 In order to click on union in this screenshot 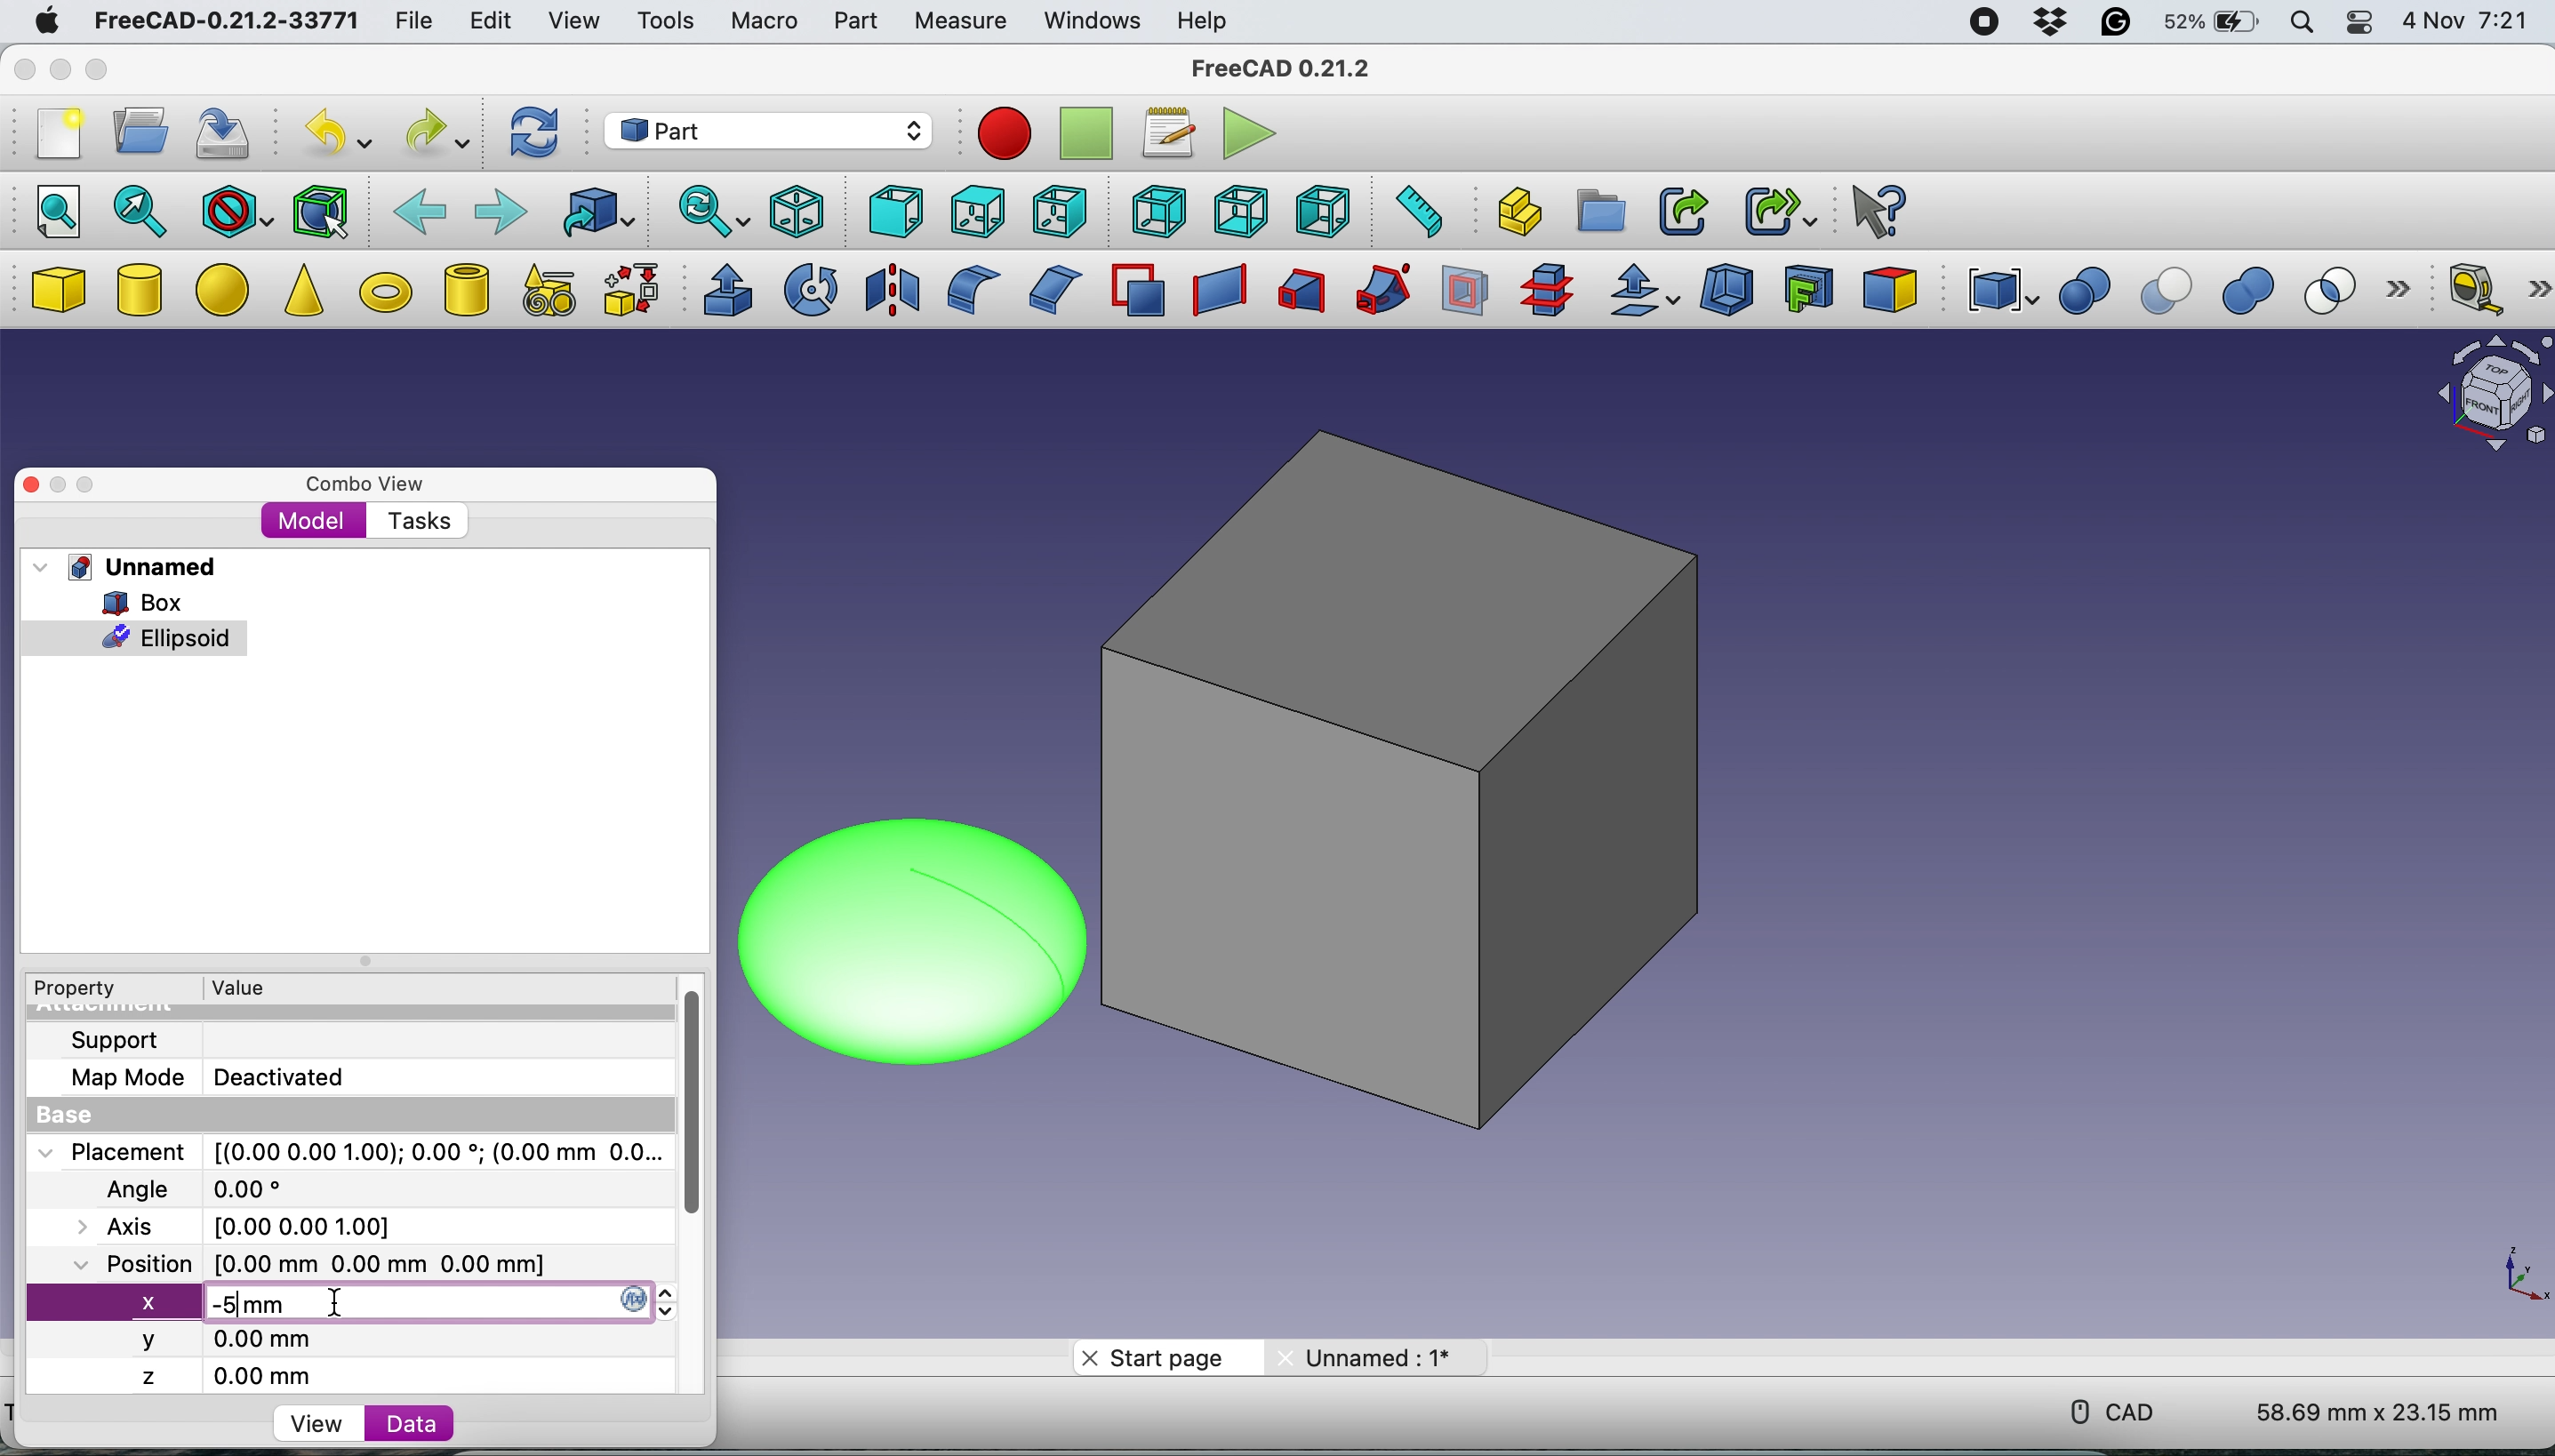, I will do `click(2256, 292)`.